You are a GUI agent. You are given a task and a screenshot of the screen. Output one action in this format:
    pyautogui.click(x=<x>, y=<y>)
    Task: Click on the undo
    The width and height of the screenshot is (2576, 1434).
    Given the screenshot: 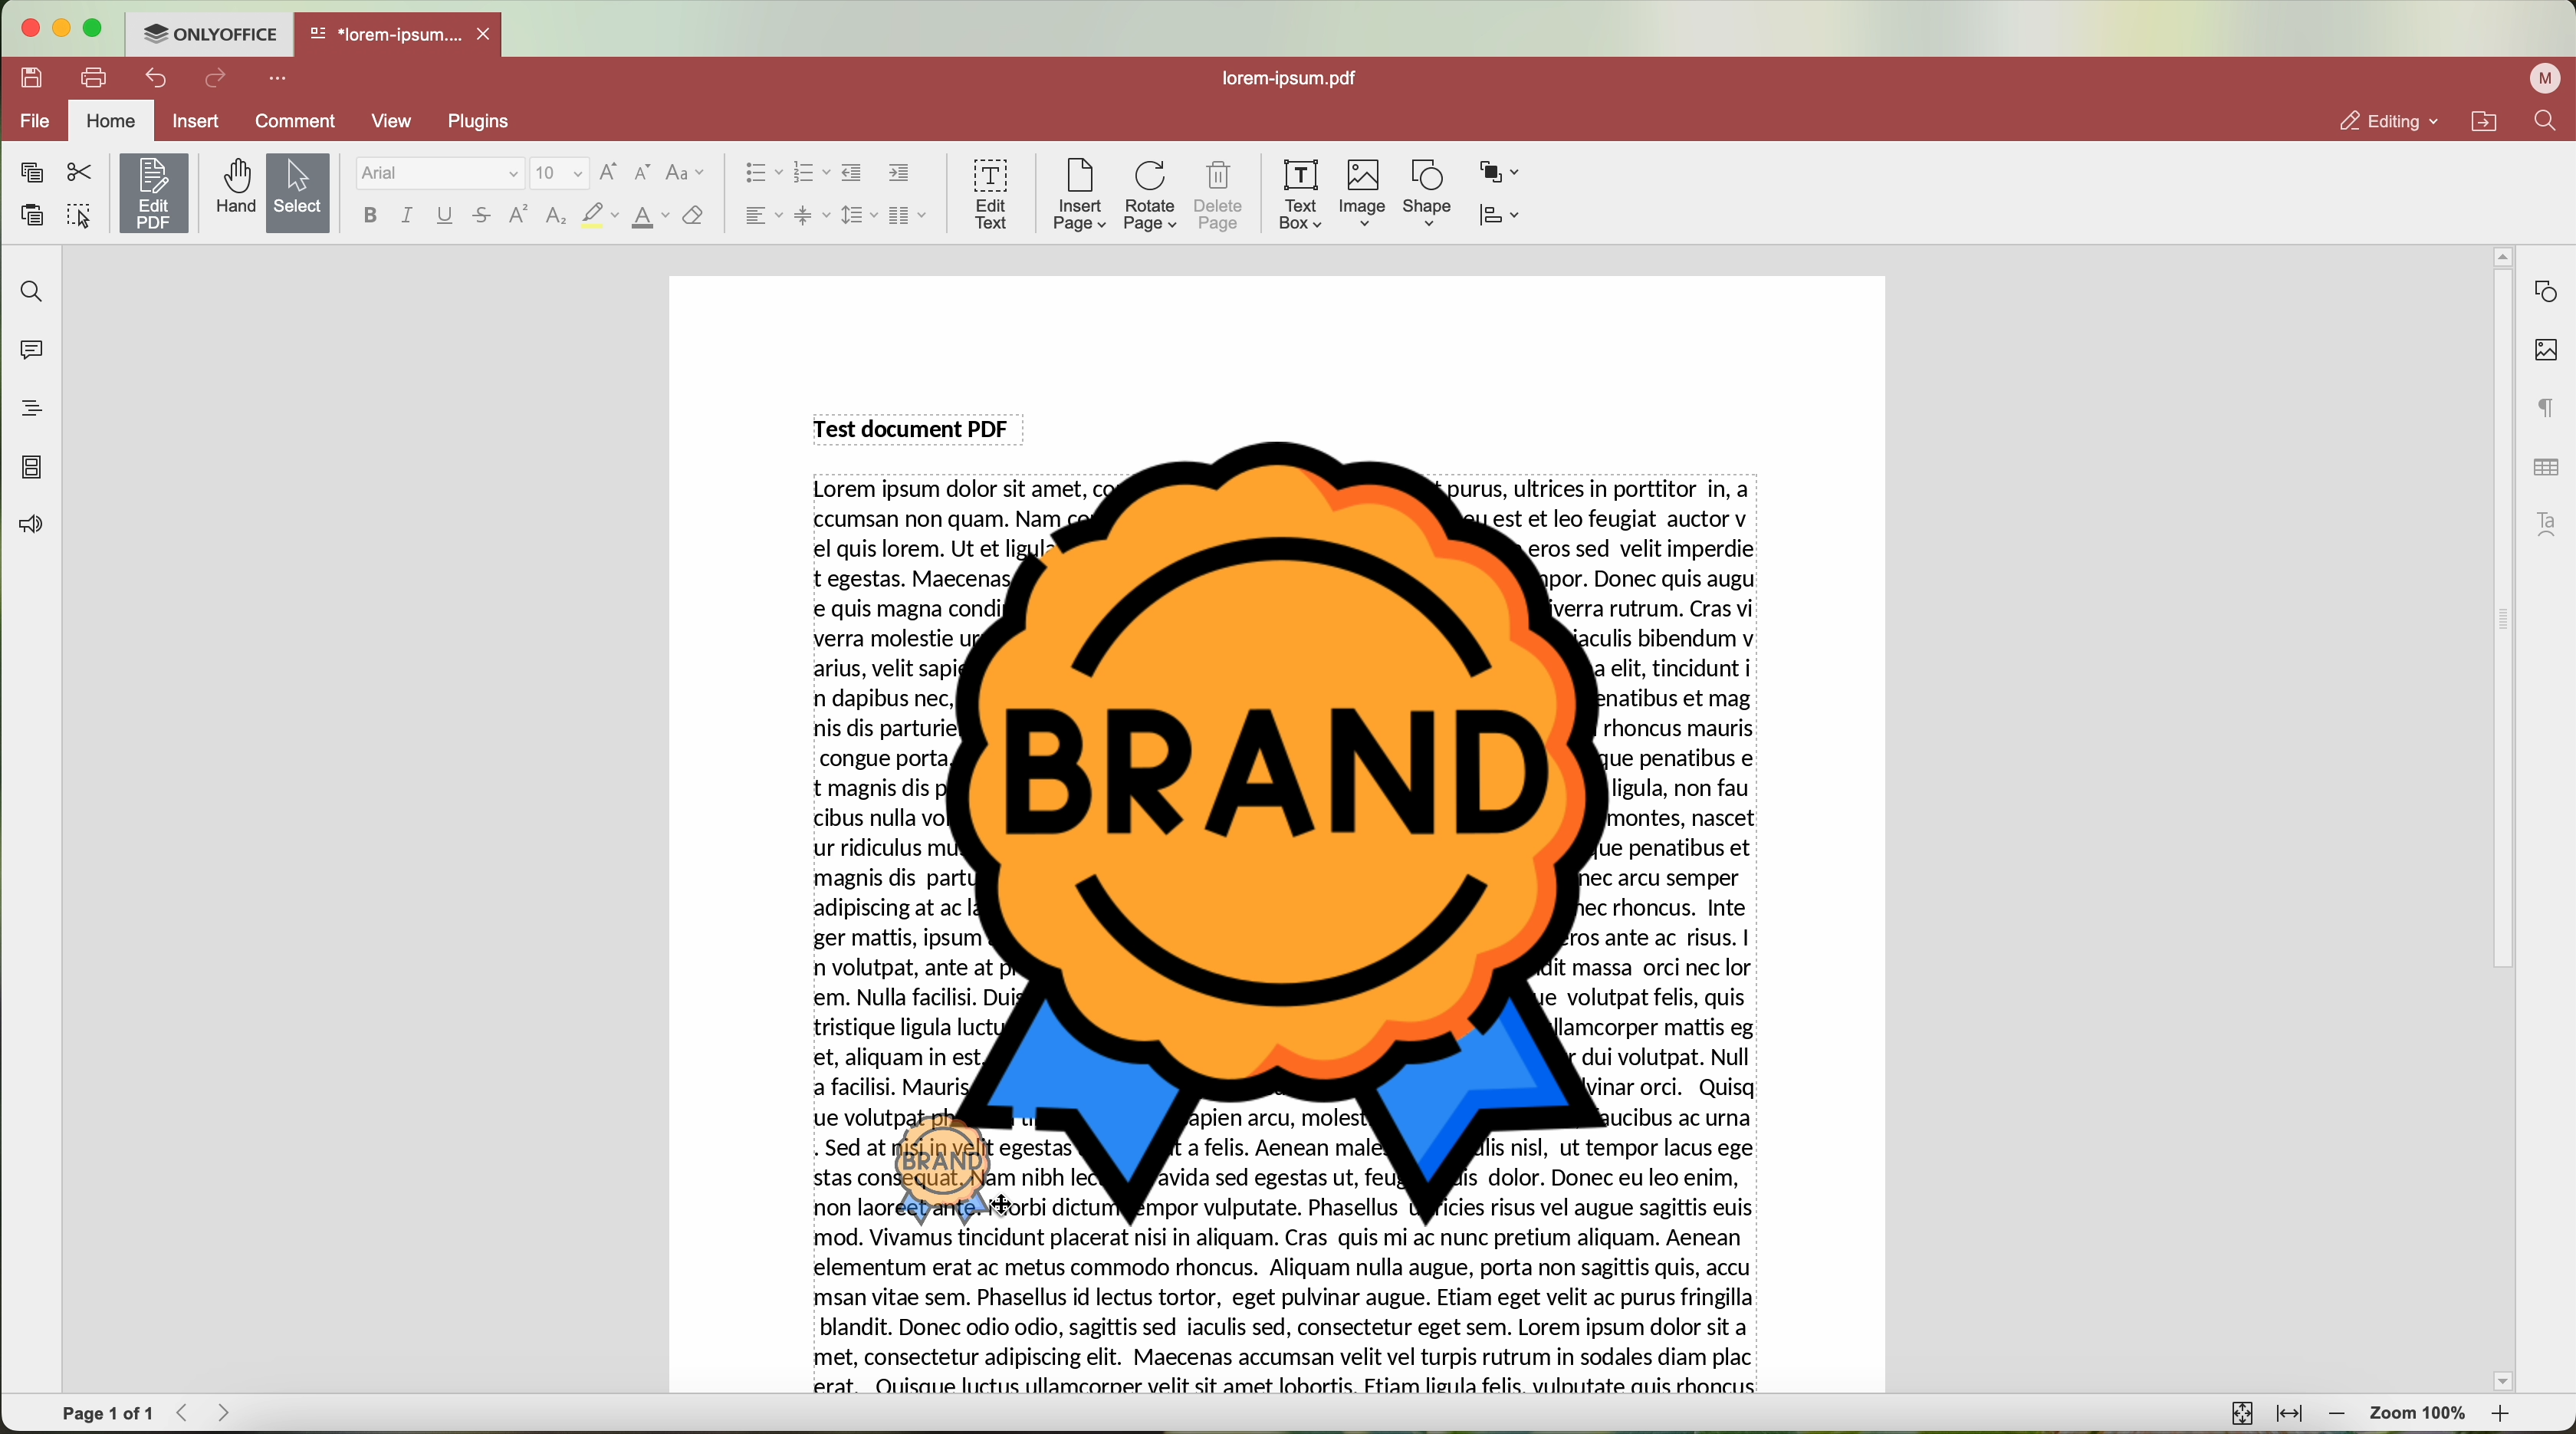 What is the action you would take?
    pyautogui.click(x=159, y=78)
    